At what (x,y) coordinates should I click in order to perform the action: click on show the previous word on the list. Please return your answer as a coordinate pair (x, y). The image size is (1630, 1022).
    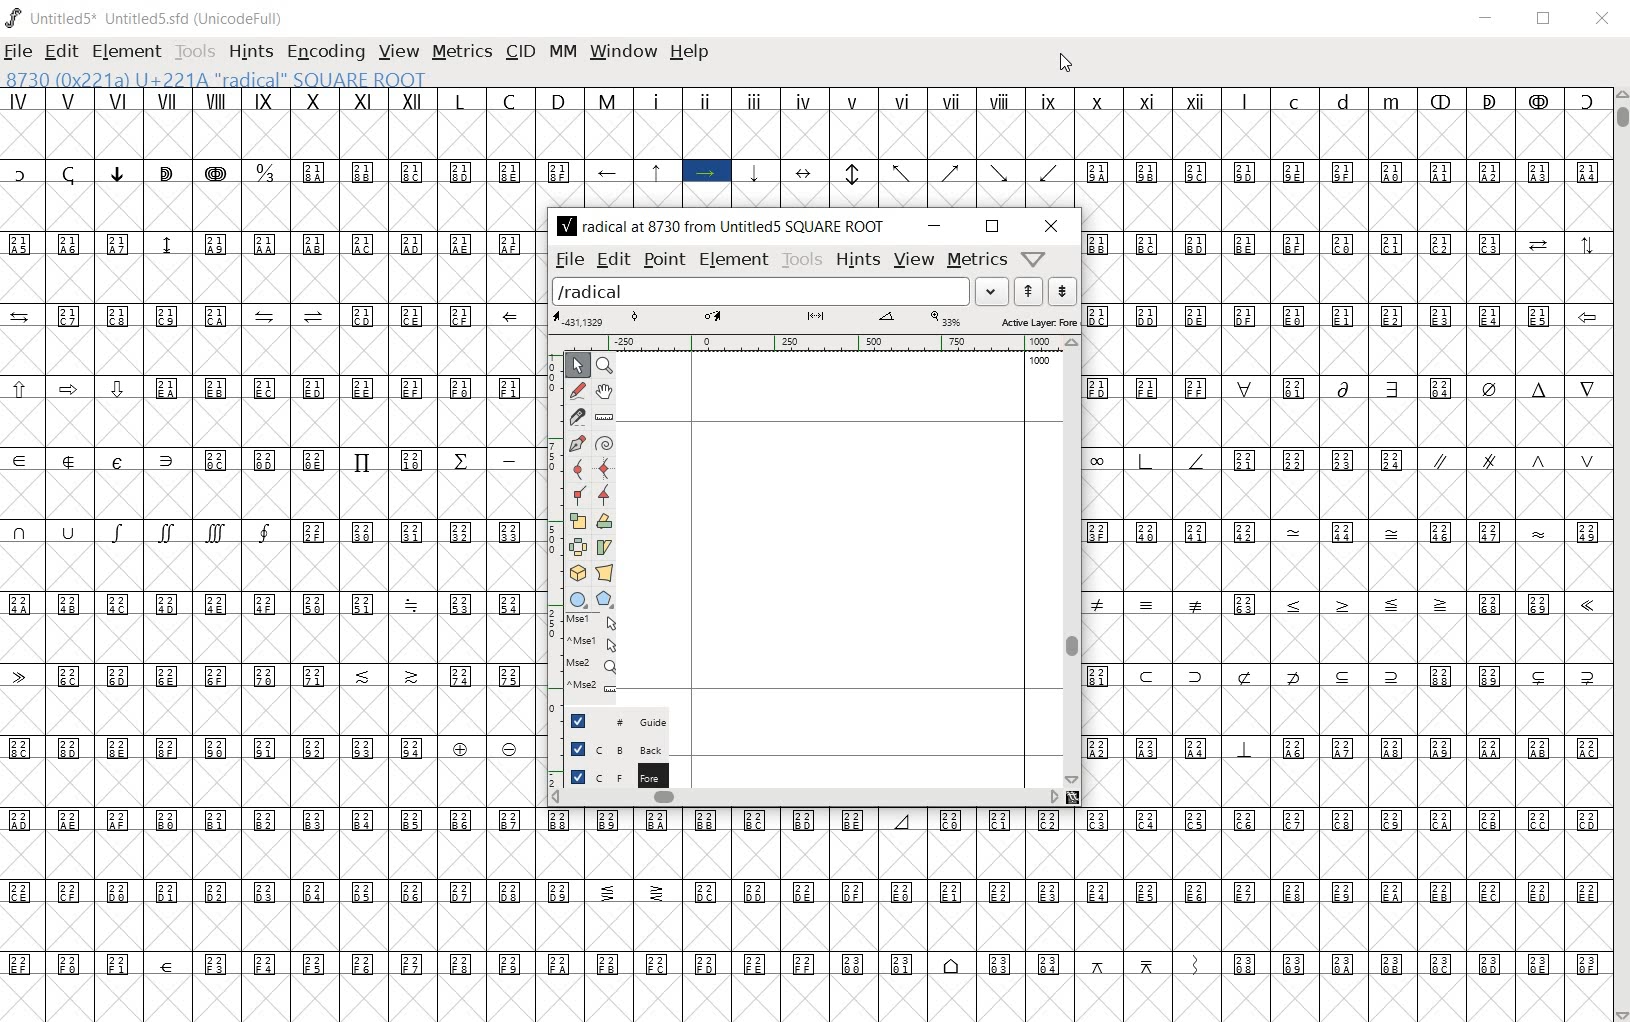
    Looking at the image, I should click on (1063, 290).